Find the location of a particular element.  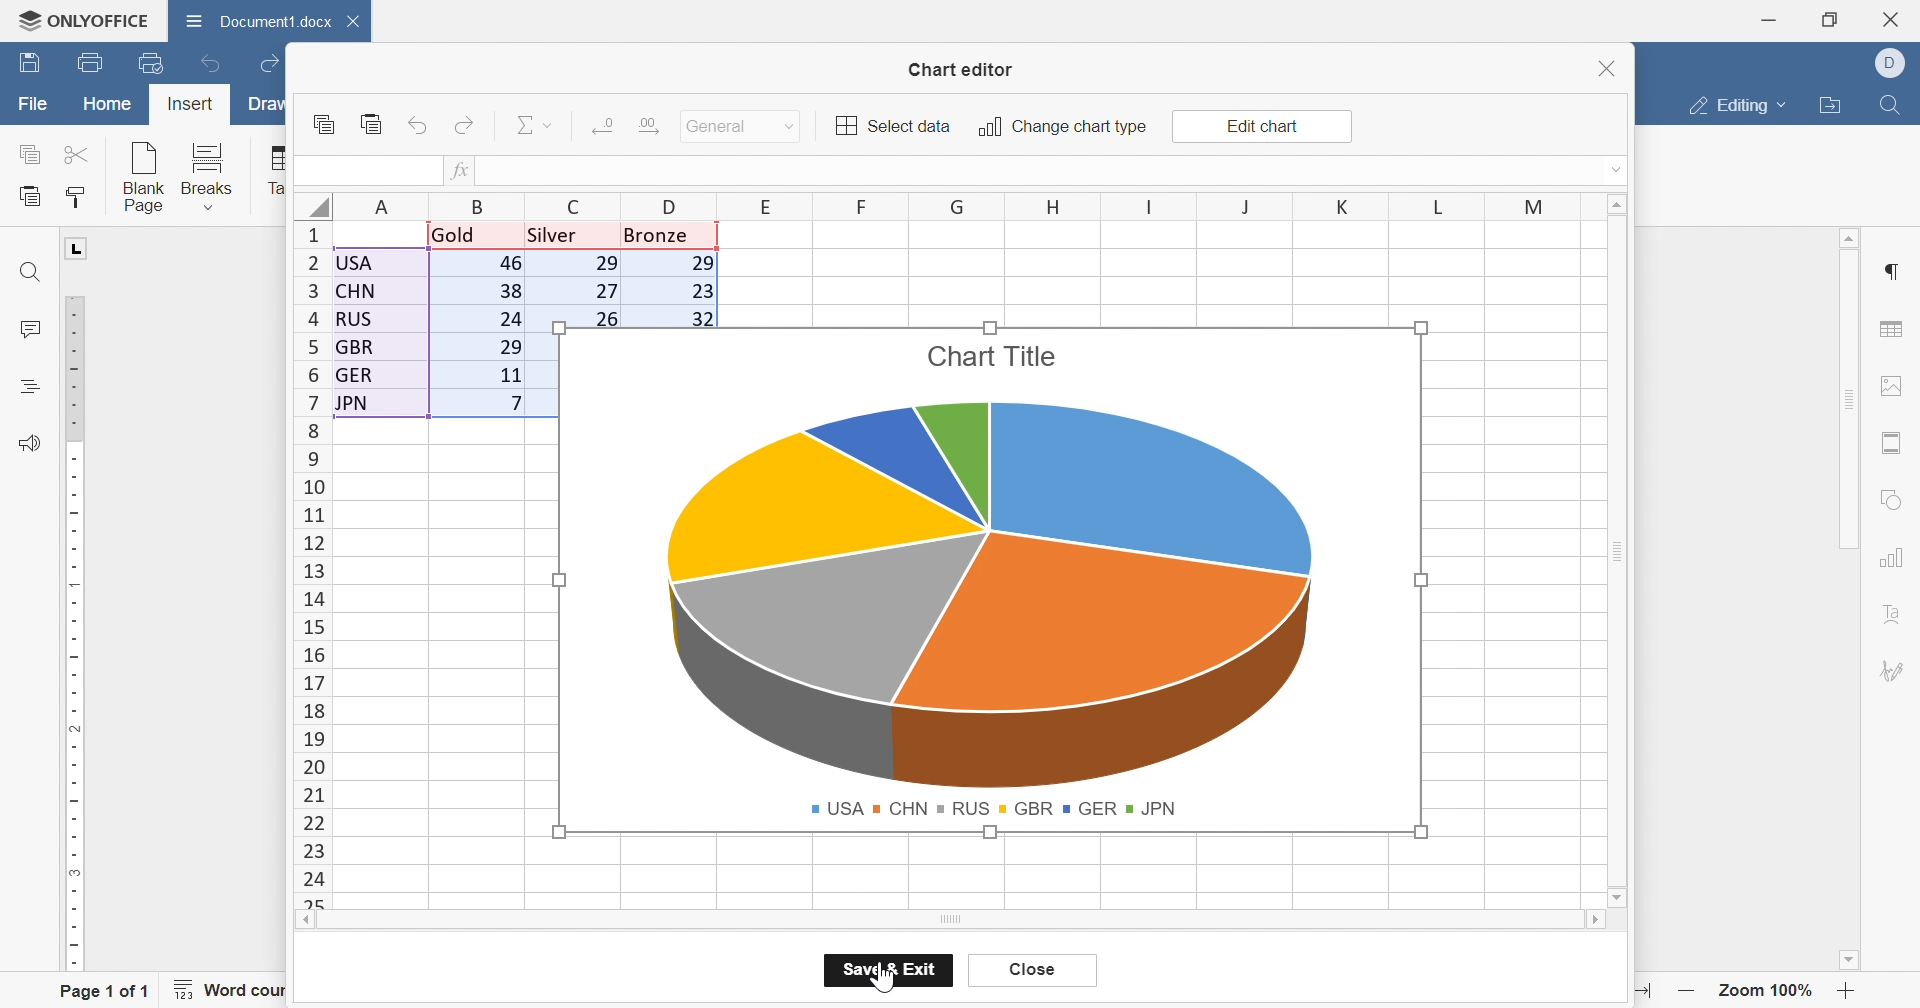

46 is located at coordinates (510, 264).